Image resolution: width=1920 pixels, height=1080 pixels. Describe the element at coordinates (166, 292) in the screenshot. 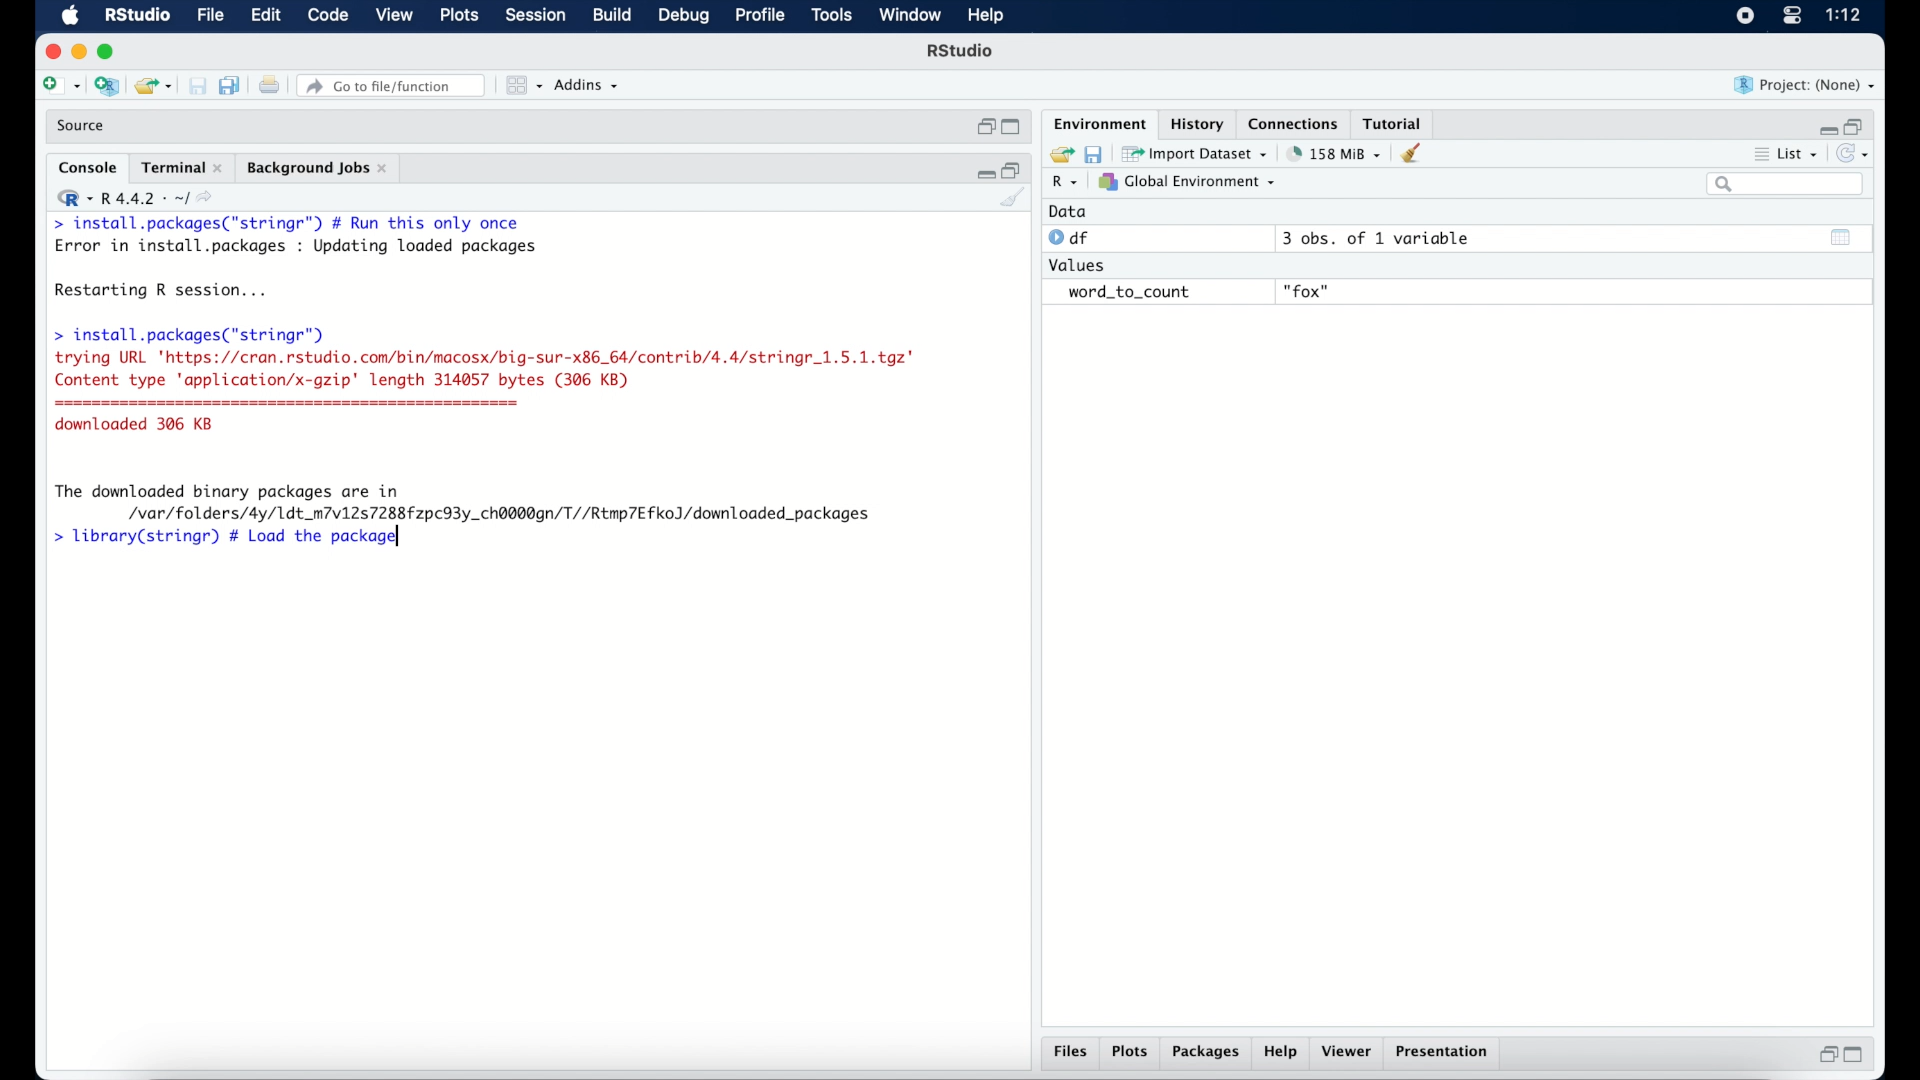

I see `Restarting R session...` at that location.